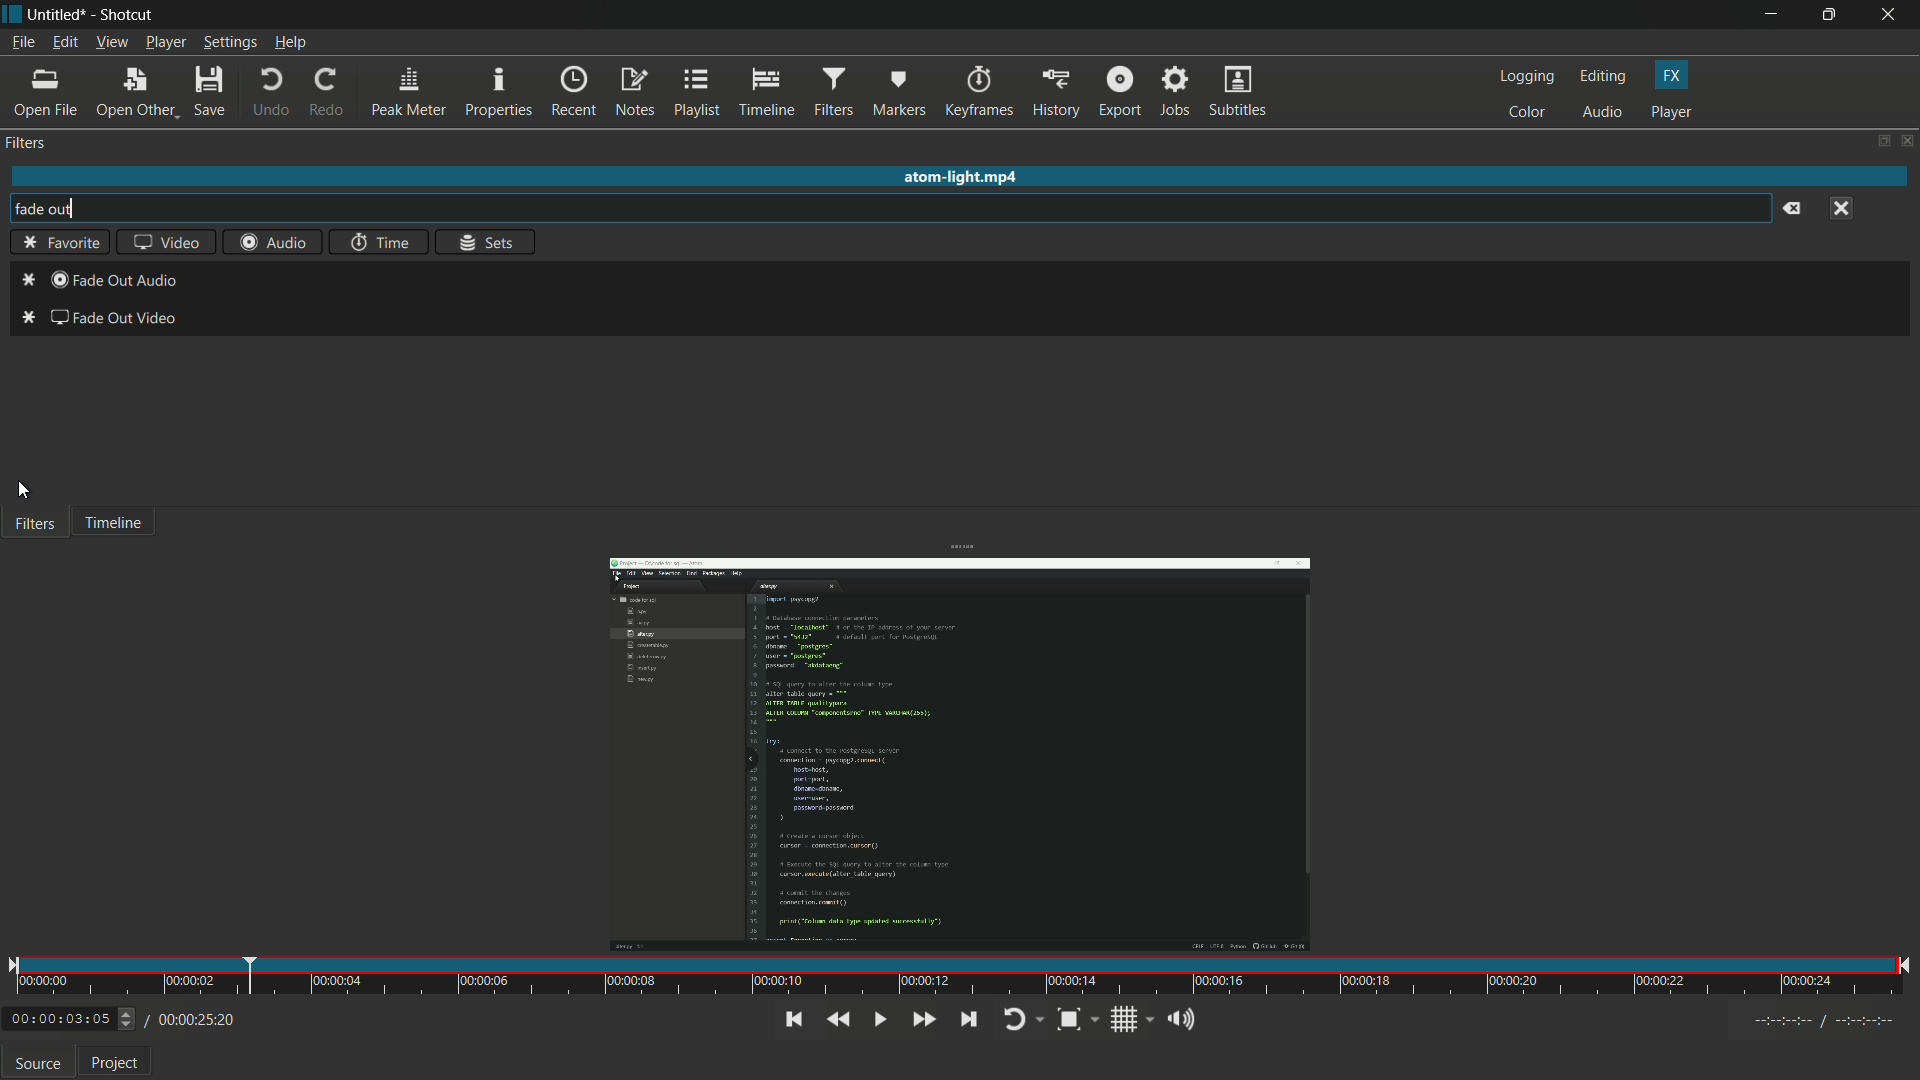 The width and height of the screenshot is (1920, 1080). Describe the element at coordinates (1125, 1019) in the screenshot. I see `toggle grid` at that location.